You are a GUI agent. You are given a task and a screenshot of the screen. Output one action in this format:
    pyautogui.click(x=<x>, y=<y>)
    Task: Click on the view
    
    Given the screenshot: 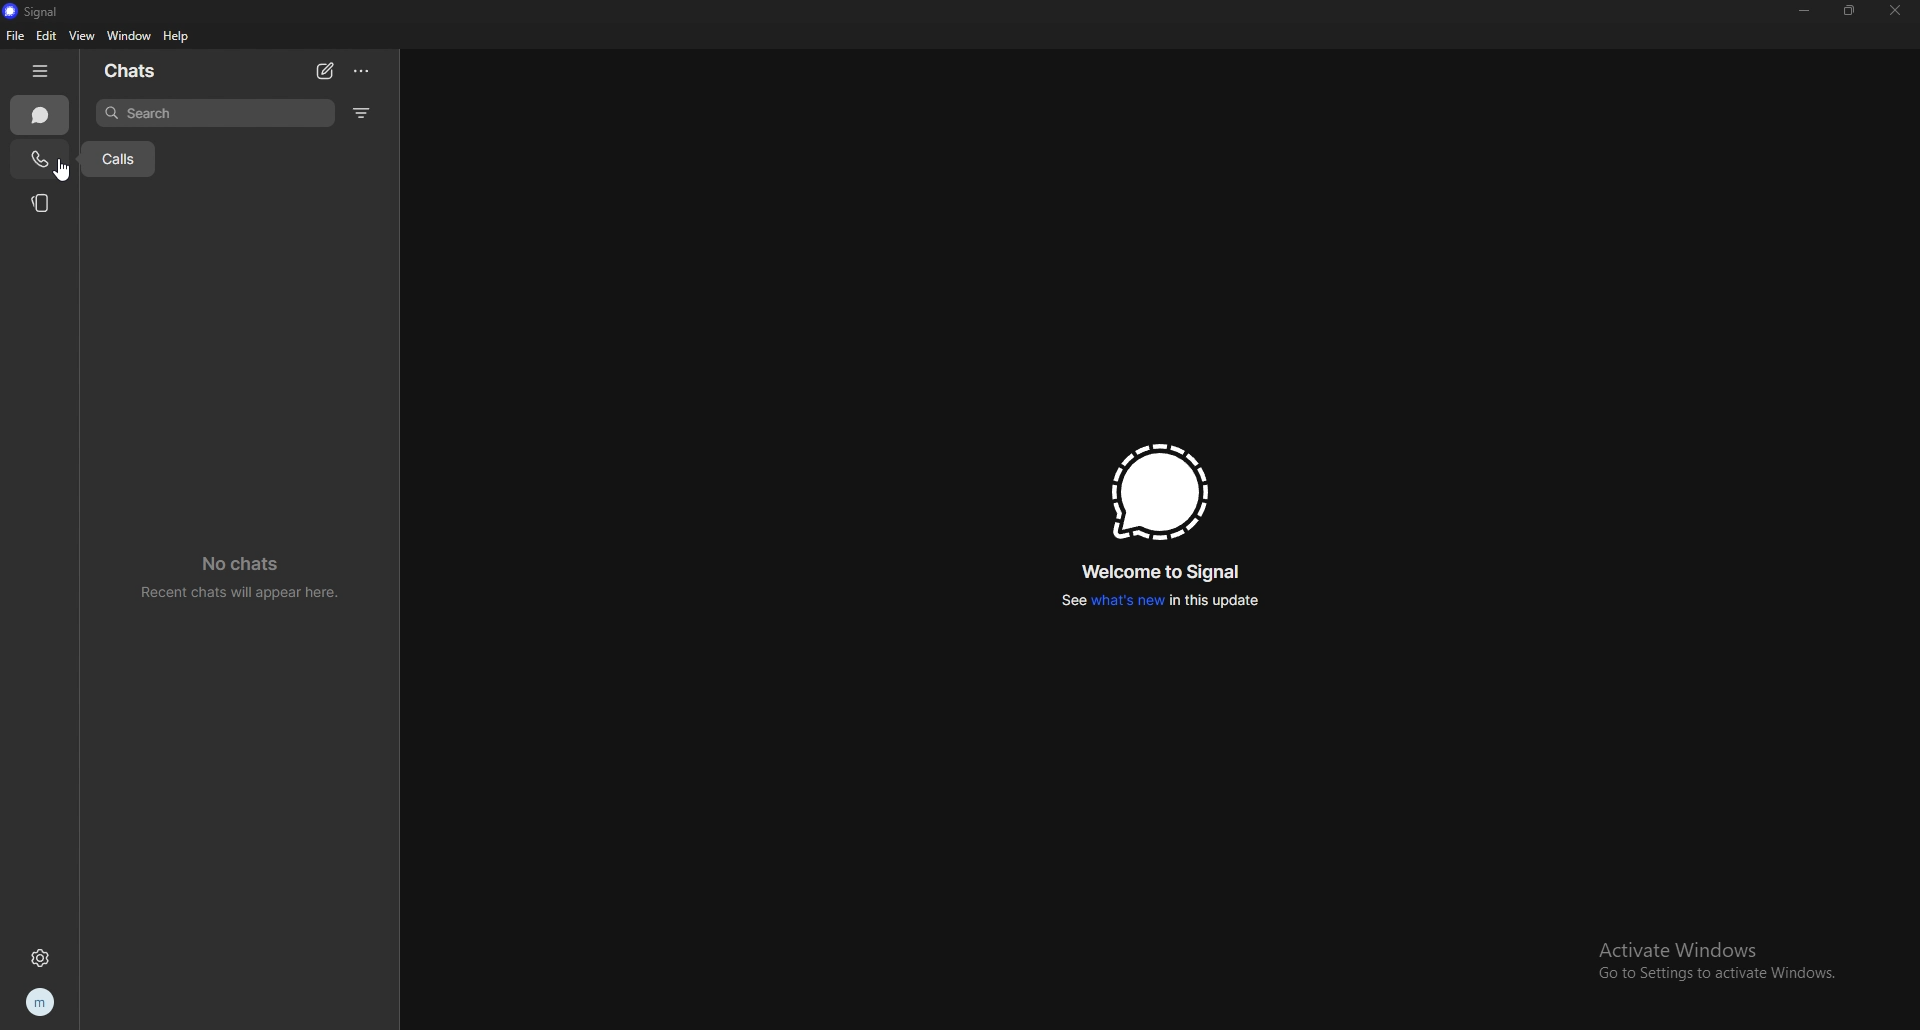 What is the action you would take?
    pyautogui.click(x=81, y=35)
    